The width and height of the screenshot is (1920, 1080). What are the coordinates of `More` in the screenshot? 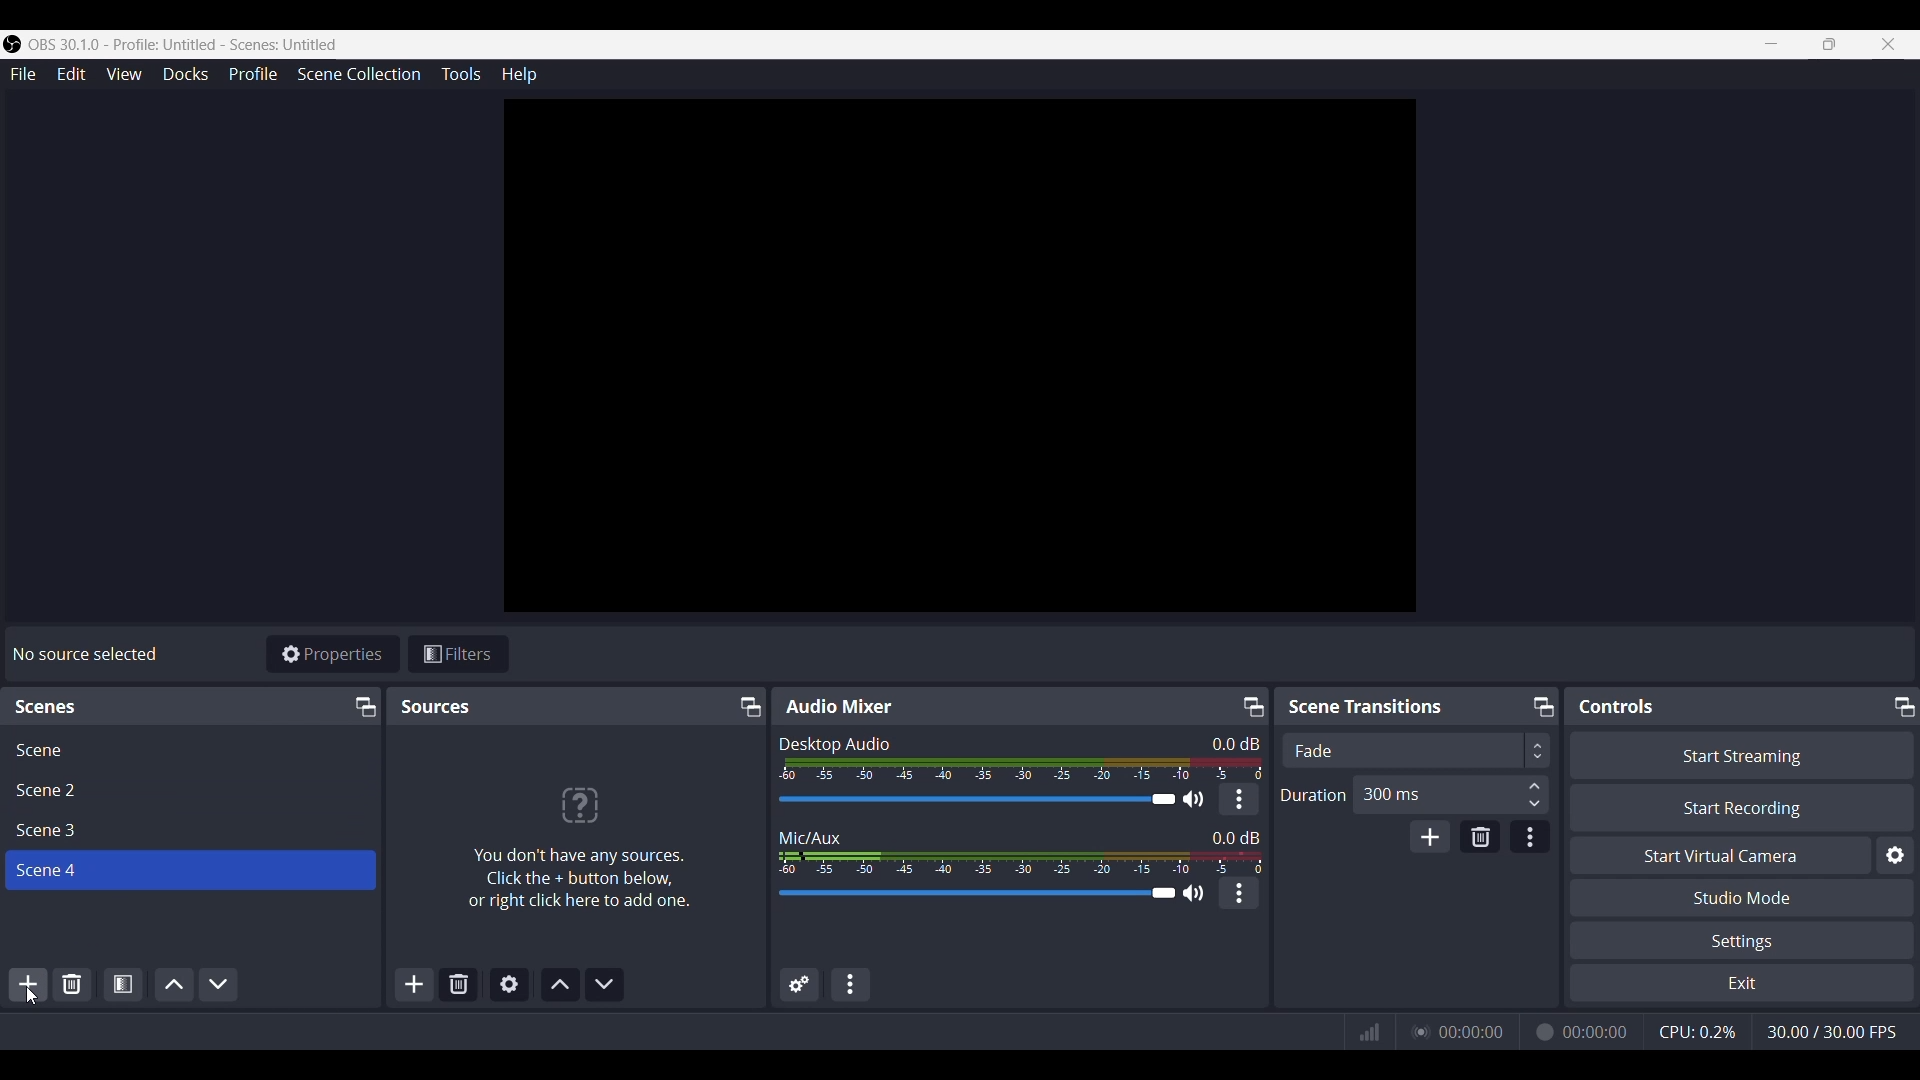 It's located at (1239, 800).